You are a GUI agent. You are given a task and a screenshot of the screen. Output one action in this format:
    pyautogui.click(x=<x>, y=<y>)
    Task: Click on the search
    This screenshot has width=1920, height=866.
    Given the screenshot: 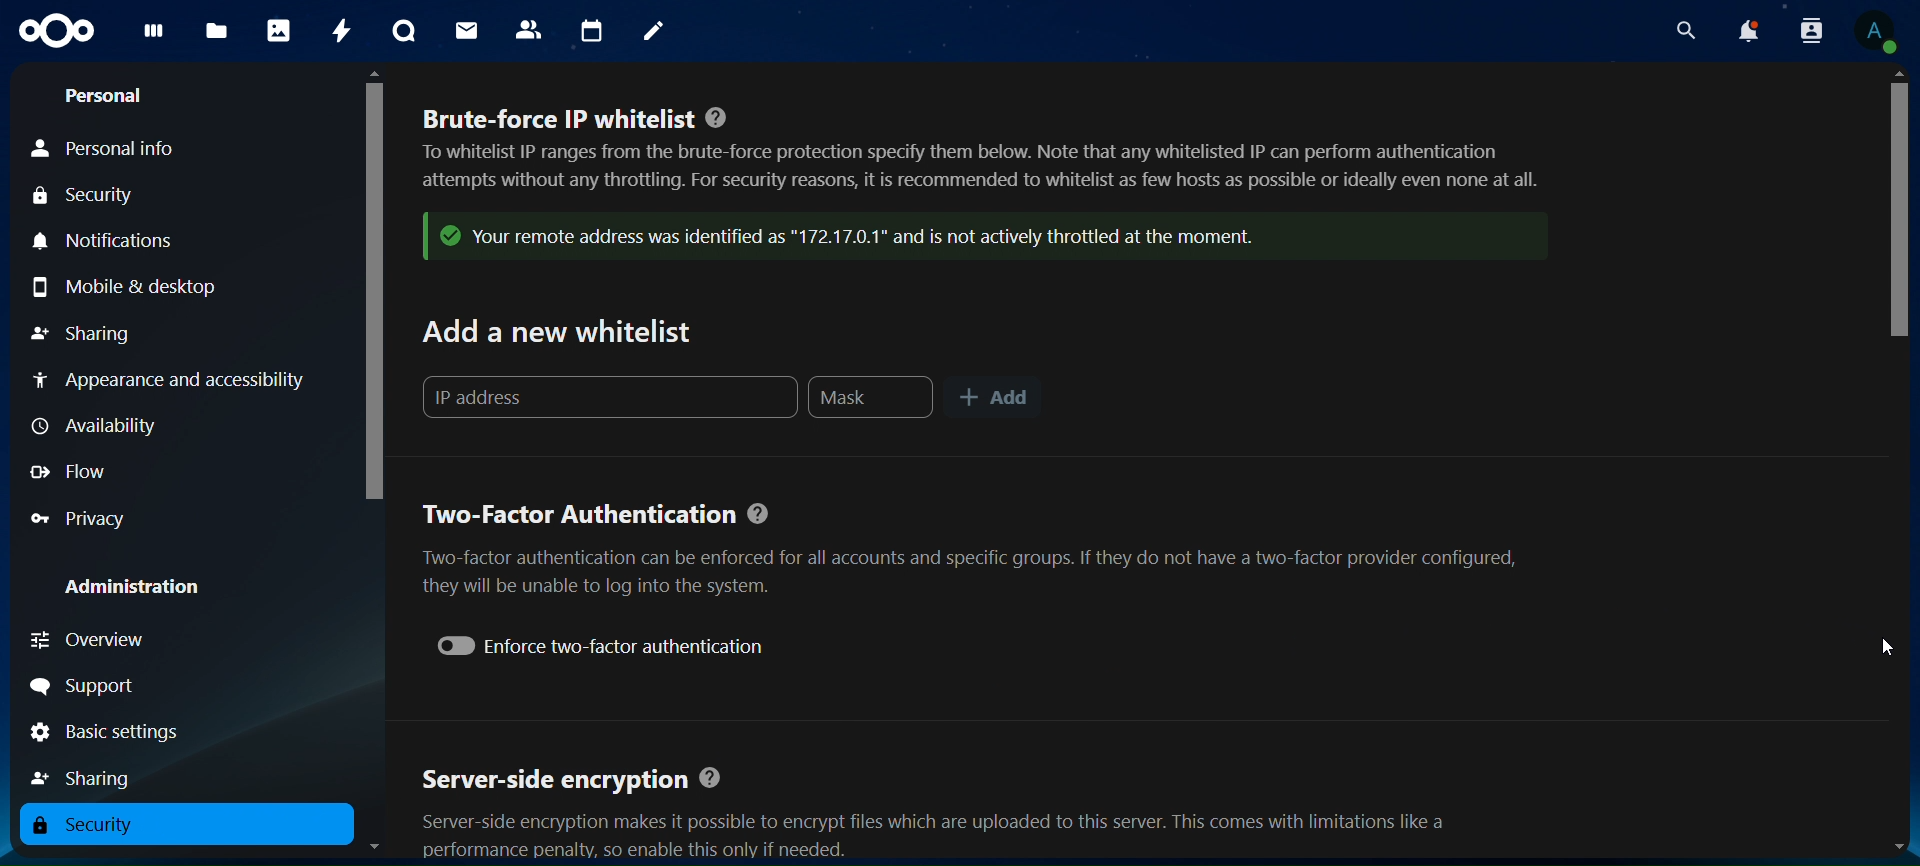 What is the action you would take?
    pyautogui.click(x=1686, y=31)
    